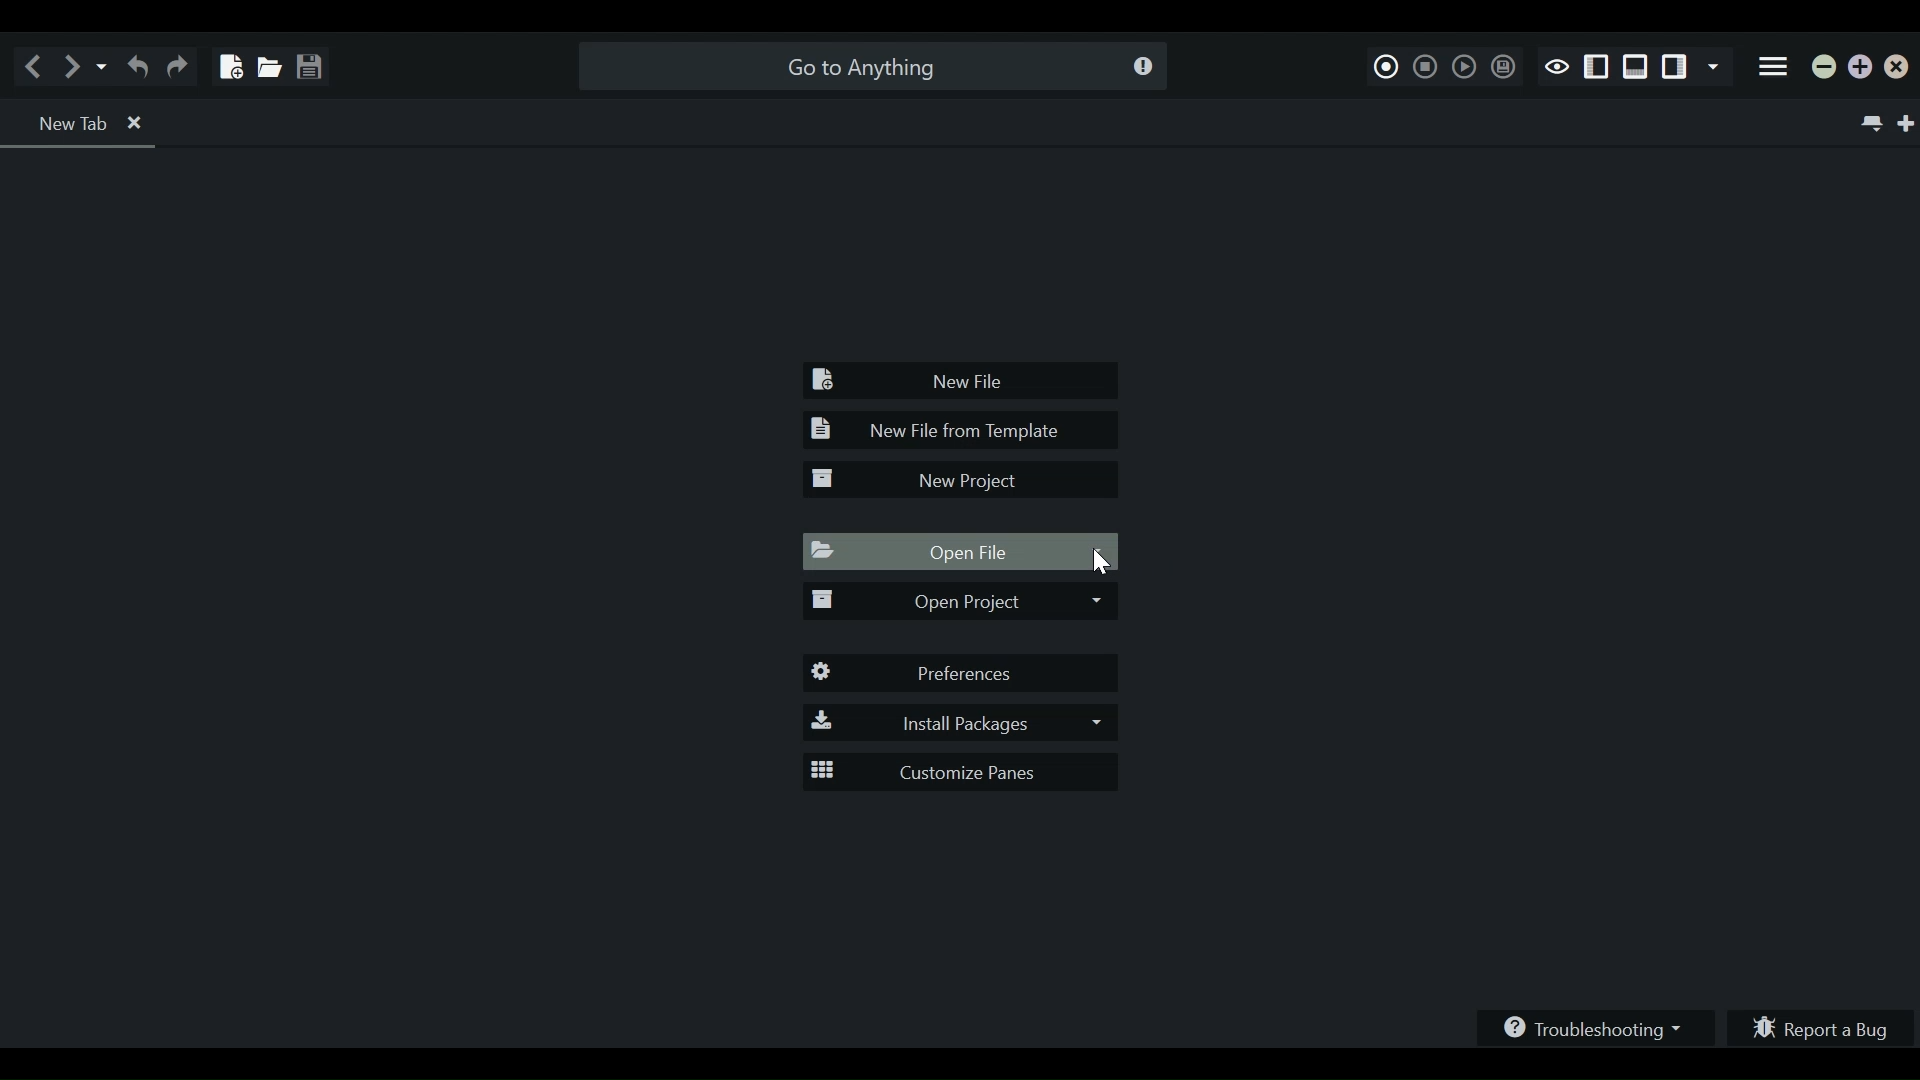 This screenshot has width=1920, height=1080. What do you see at coordinates (137, 66) in the screenshot?
I see `Undo` at bounding box center [137, 66].